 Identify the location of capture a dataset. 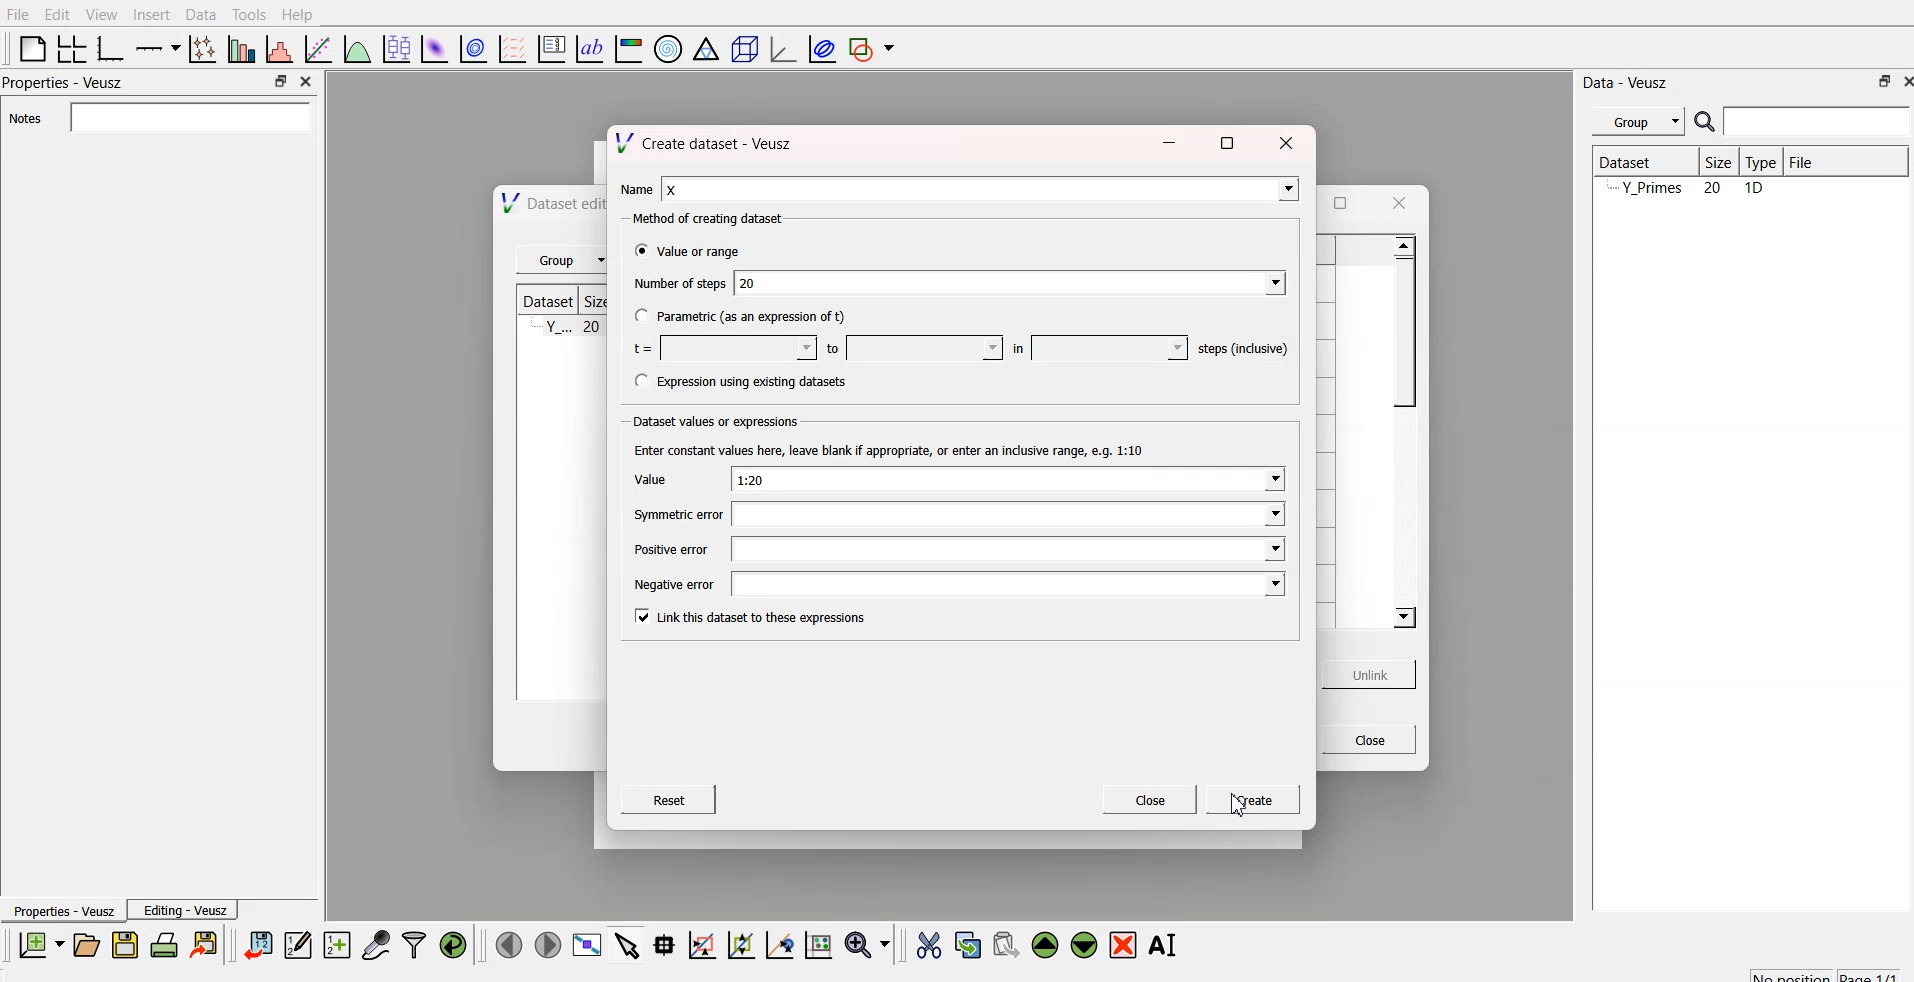
(375, 944).